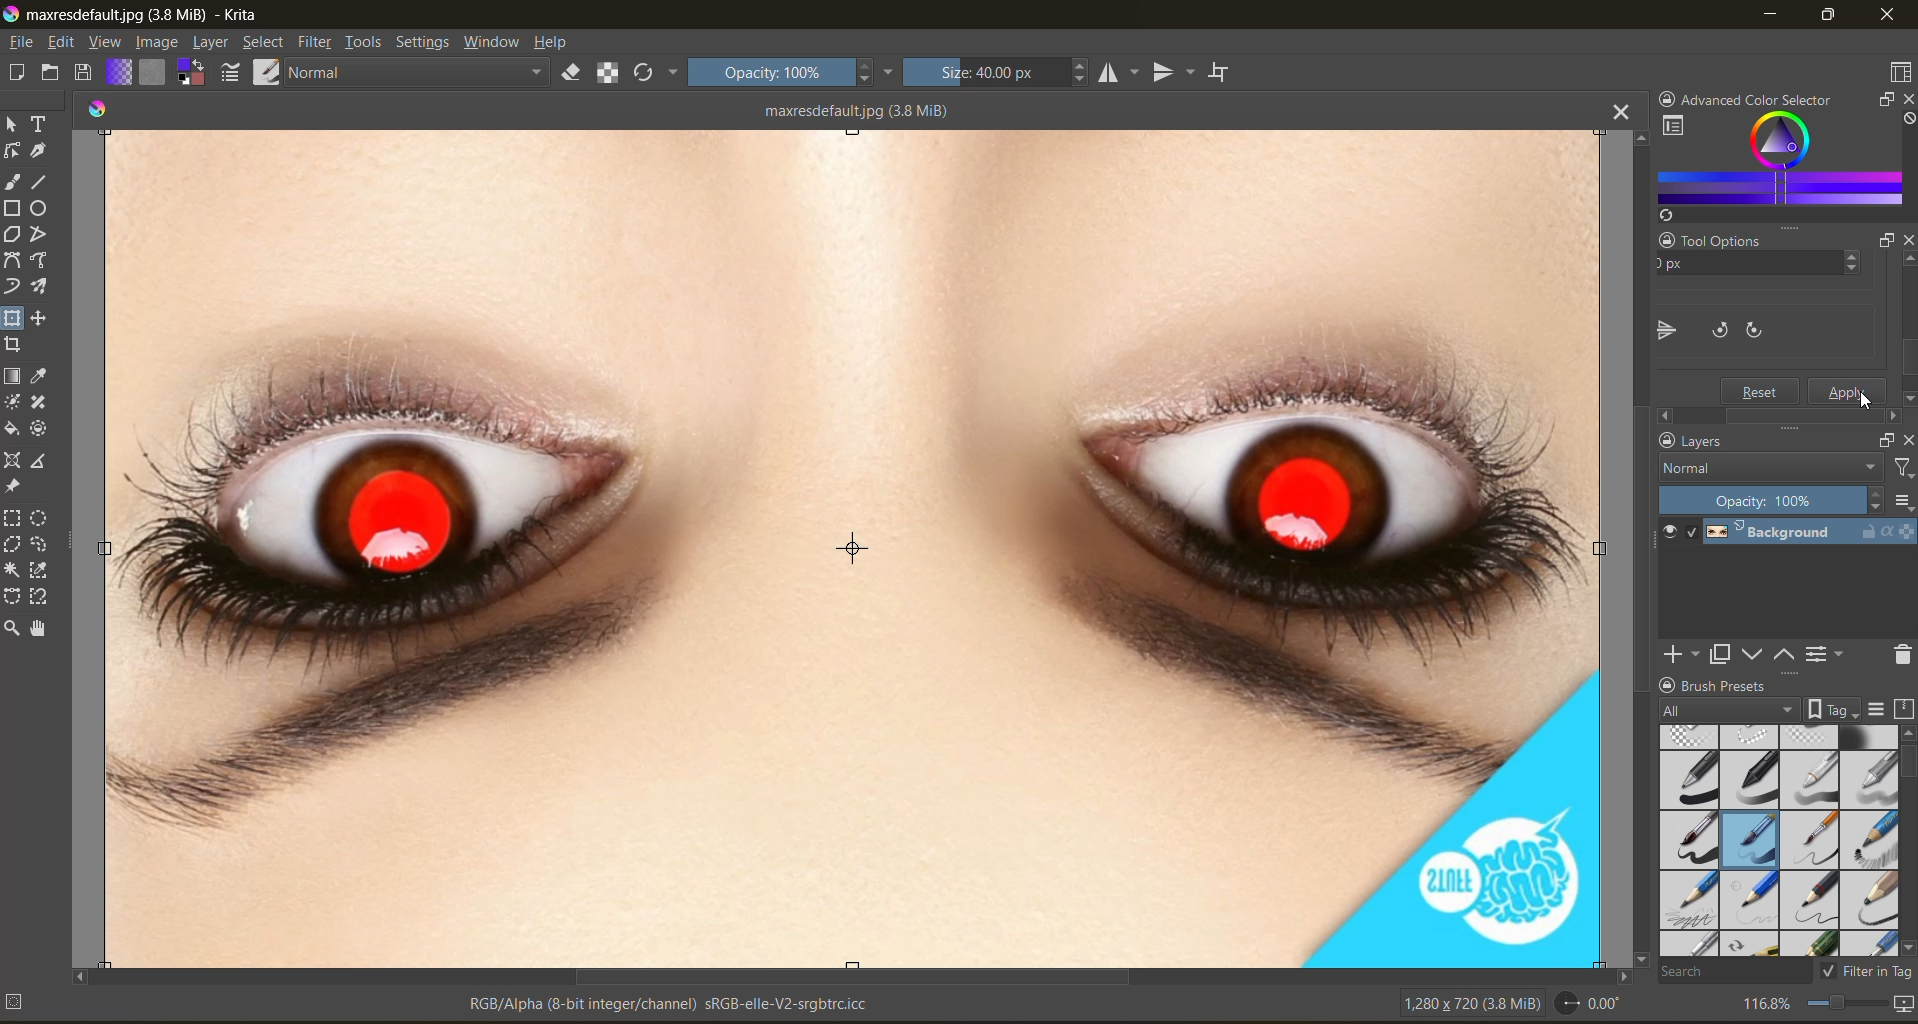 The width and height of the screenshot is (1918, 1024). Describe the element at coordinates (425, 42) in the screenshot. I see `settings` at that location.